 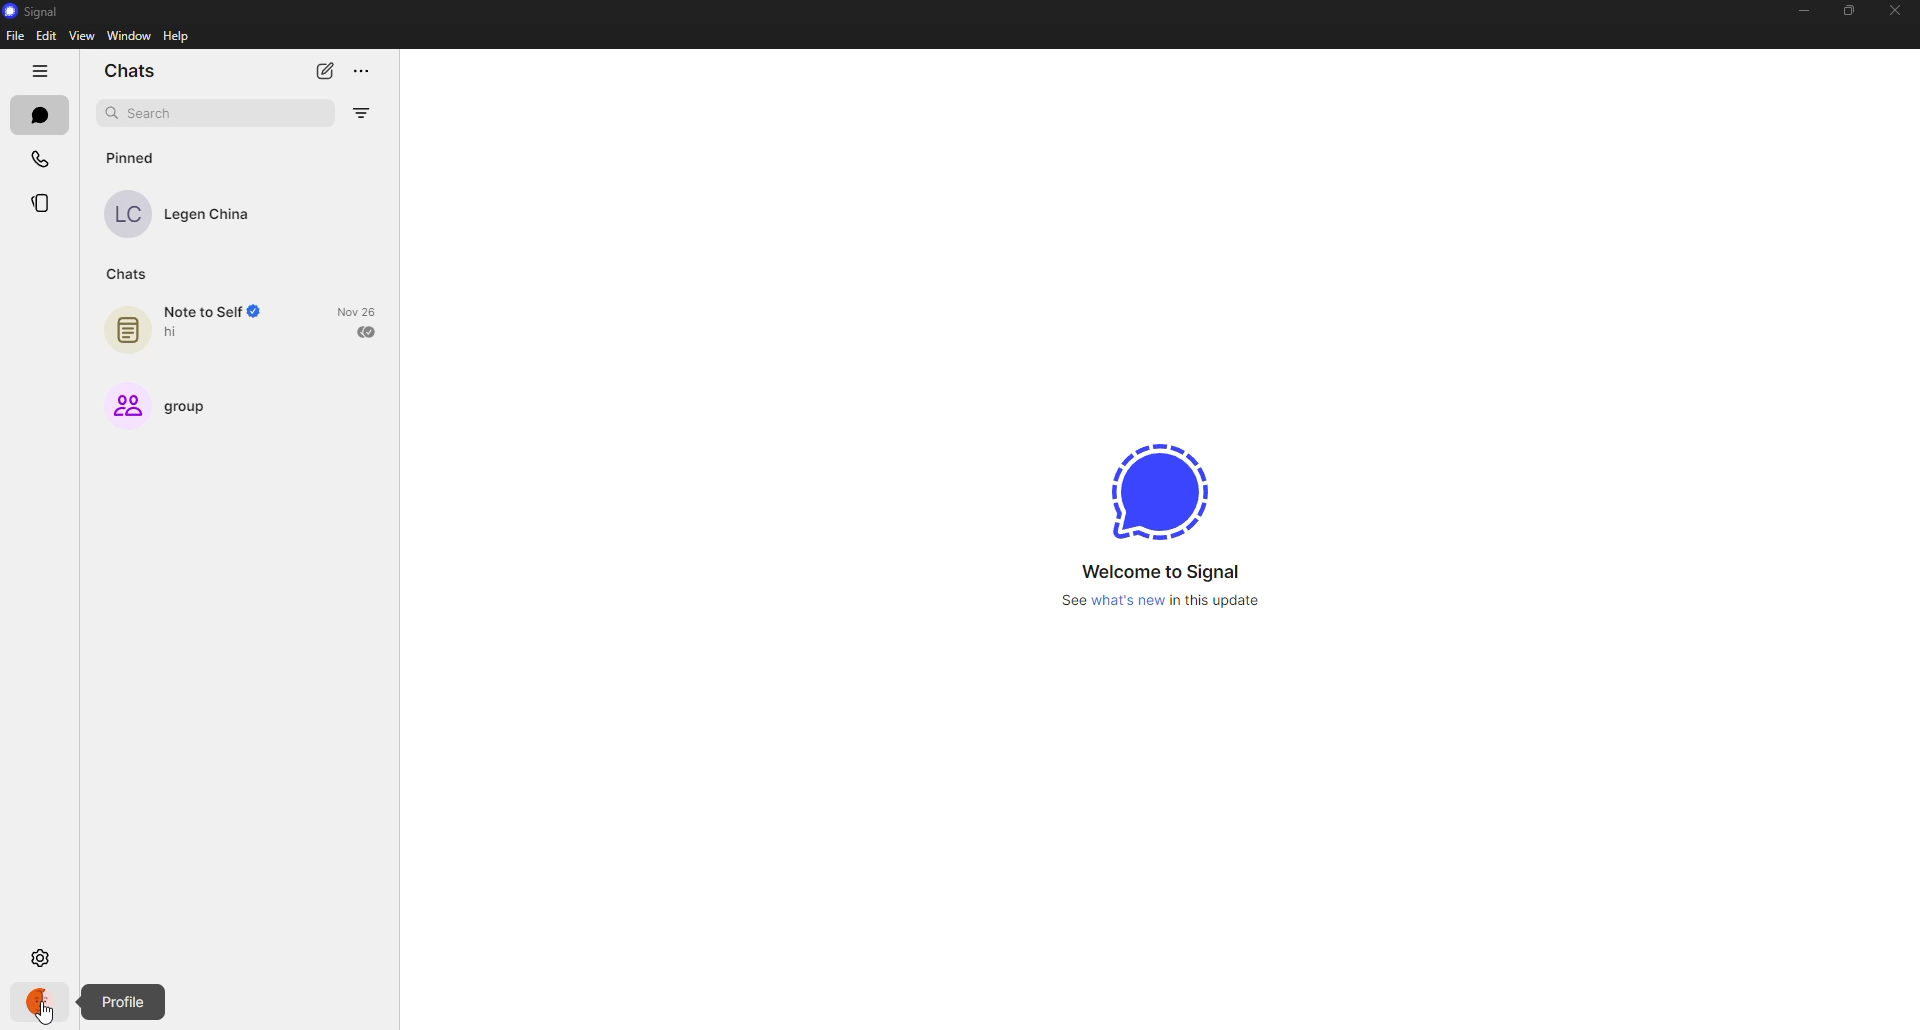 What do you see at coordinates (1894, 9) in the screenshot?
I see `close` at bounding box center [1894, 9].